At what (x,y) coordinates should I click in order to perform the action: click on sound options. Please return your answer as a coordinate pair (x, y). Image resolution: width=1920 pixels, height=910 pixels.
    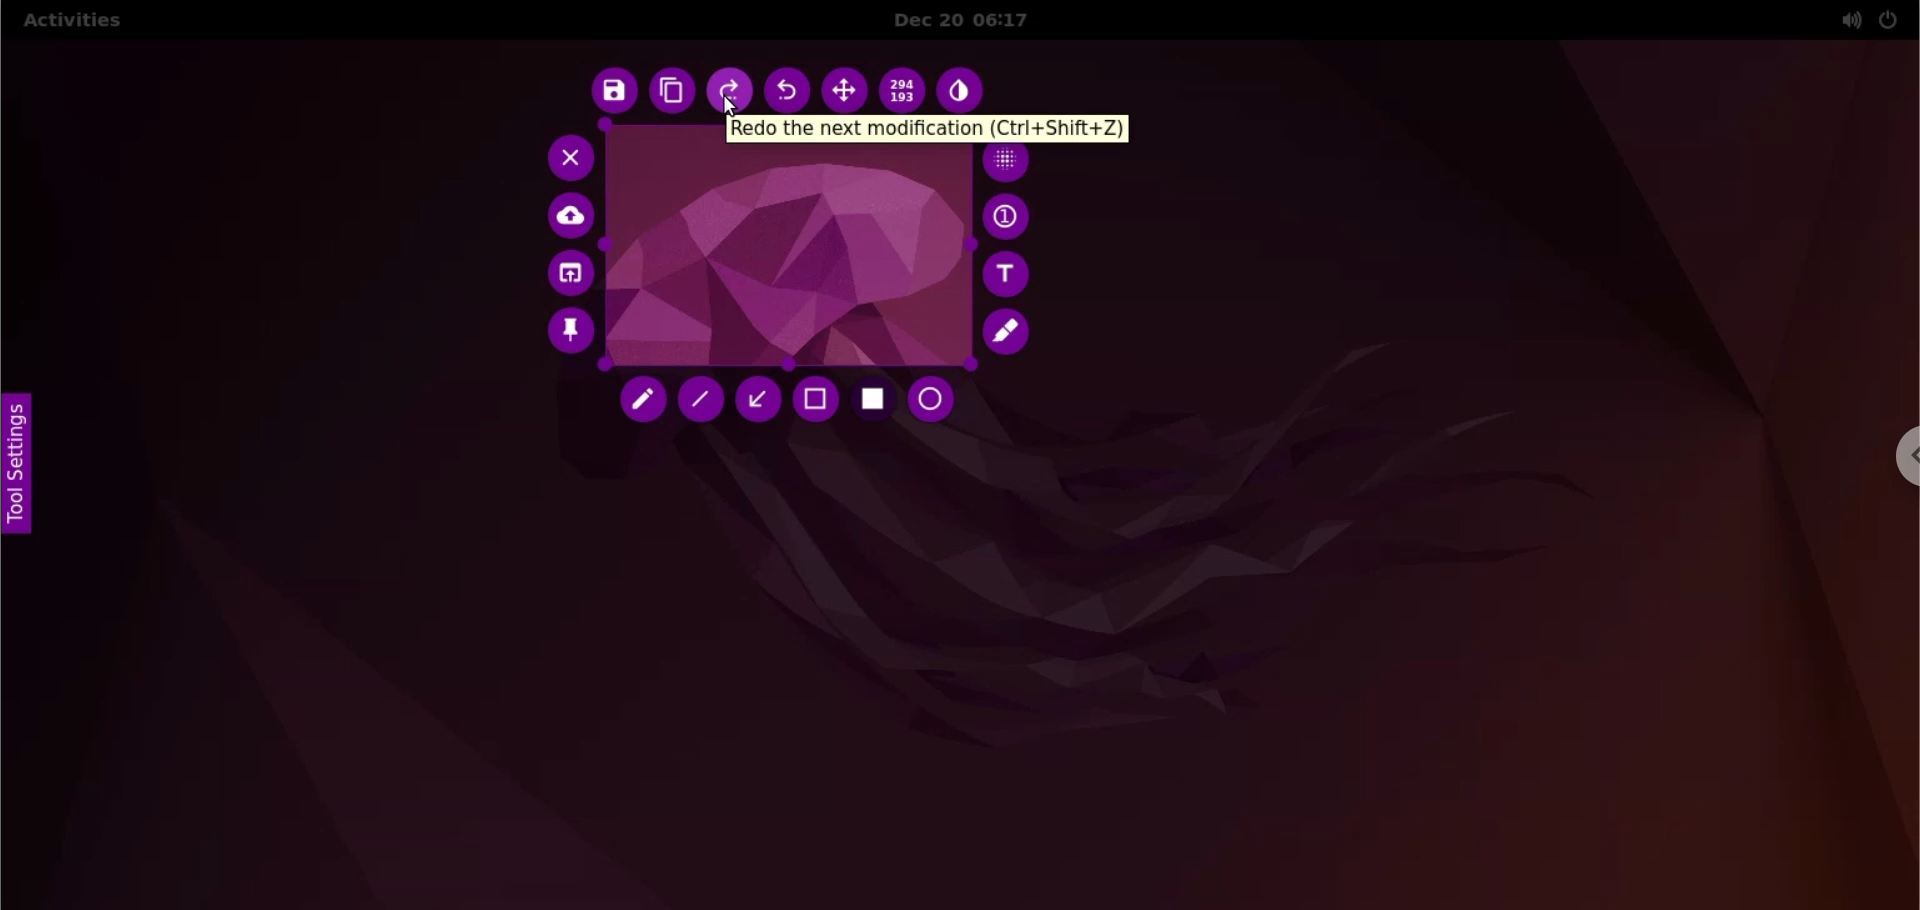
    Looking at the image, I should click on (1846, 20).